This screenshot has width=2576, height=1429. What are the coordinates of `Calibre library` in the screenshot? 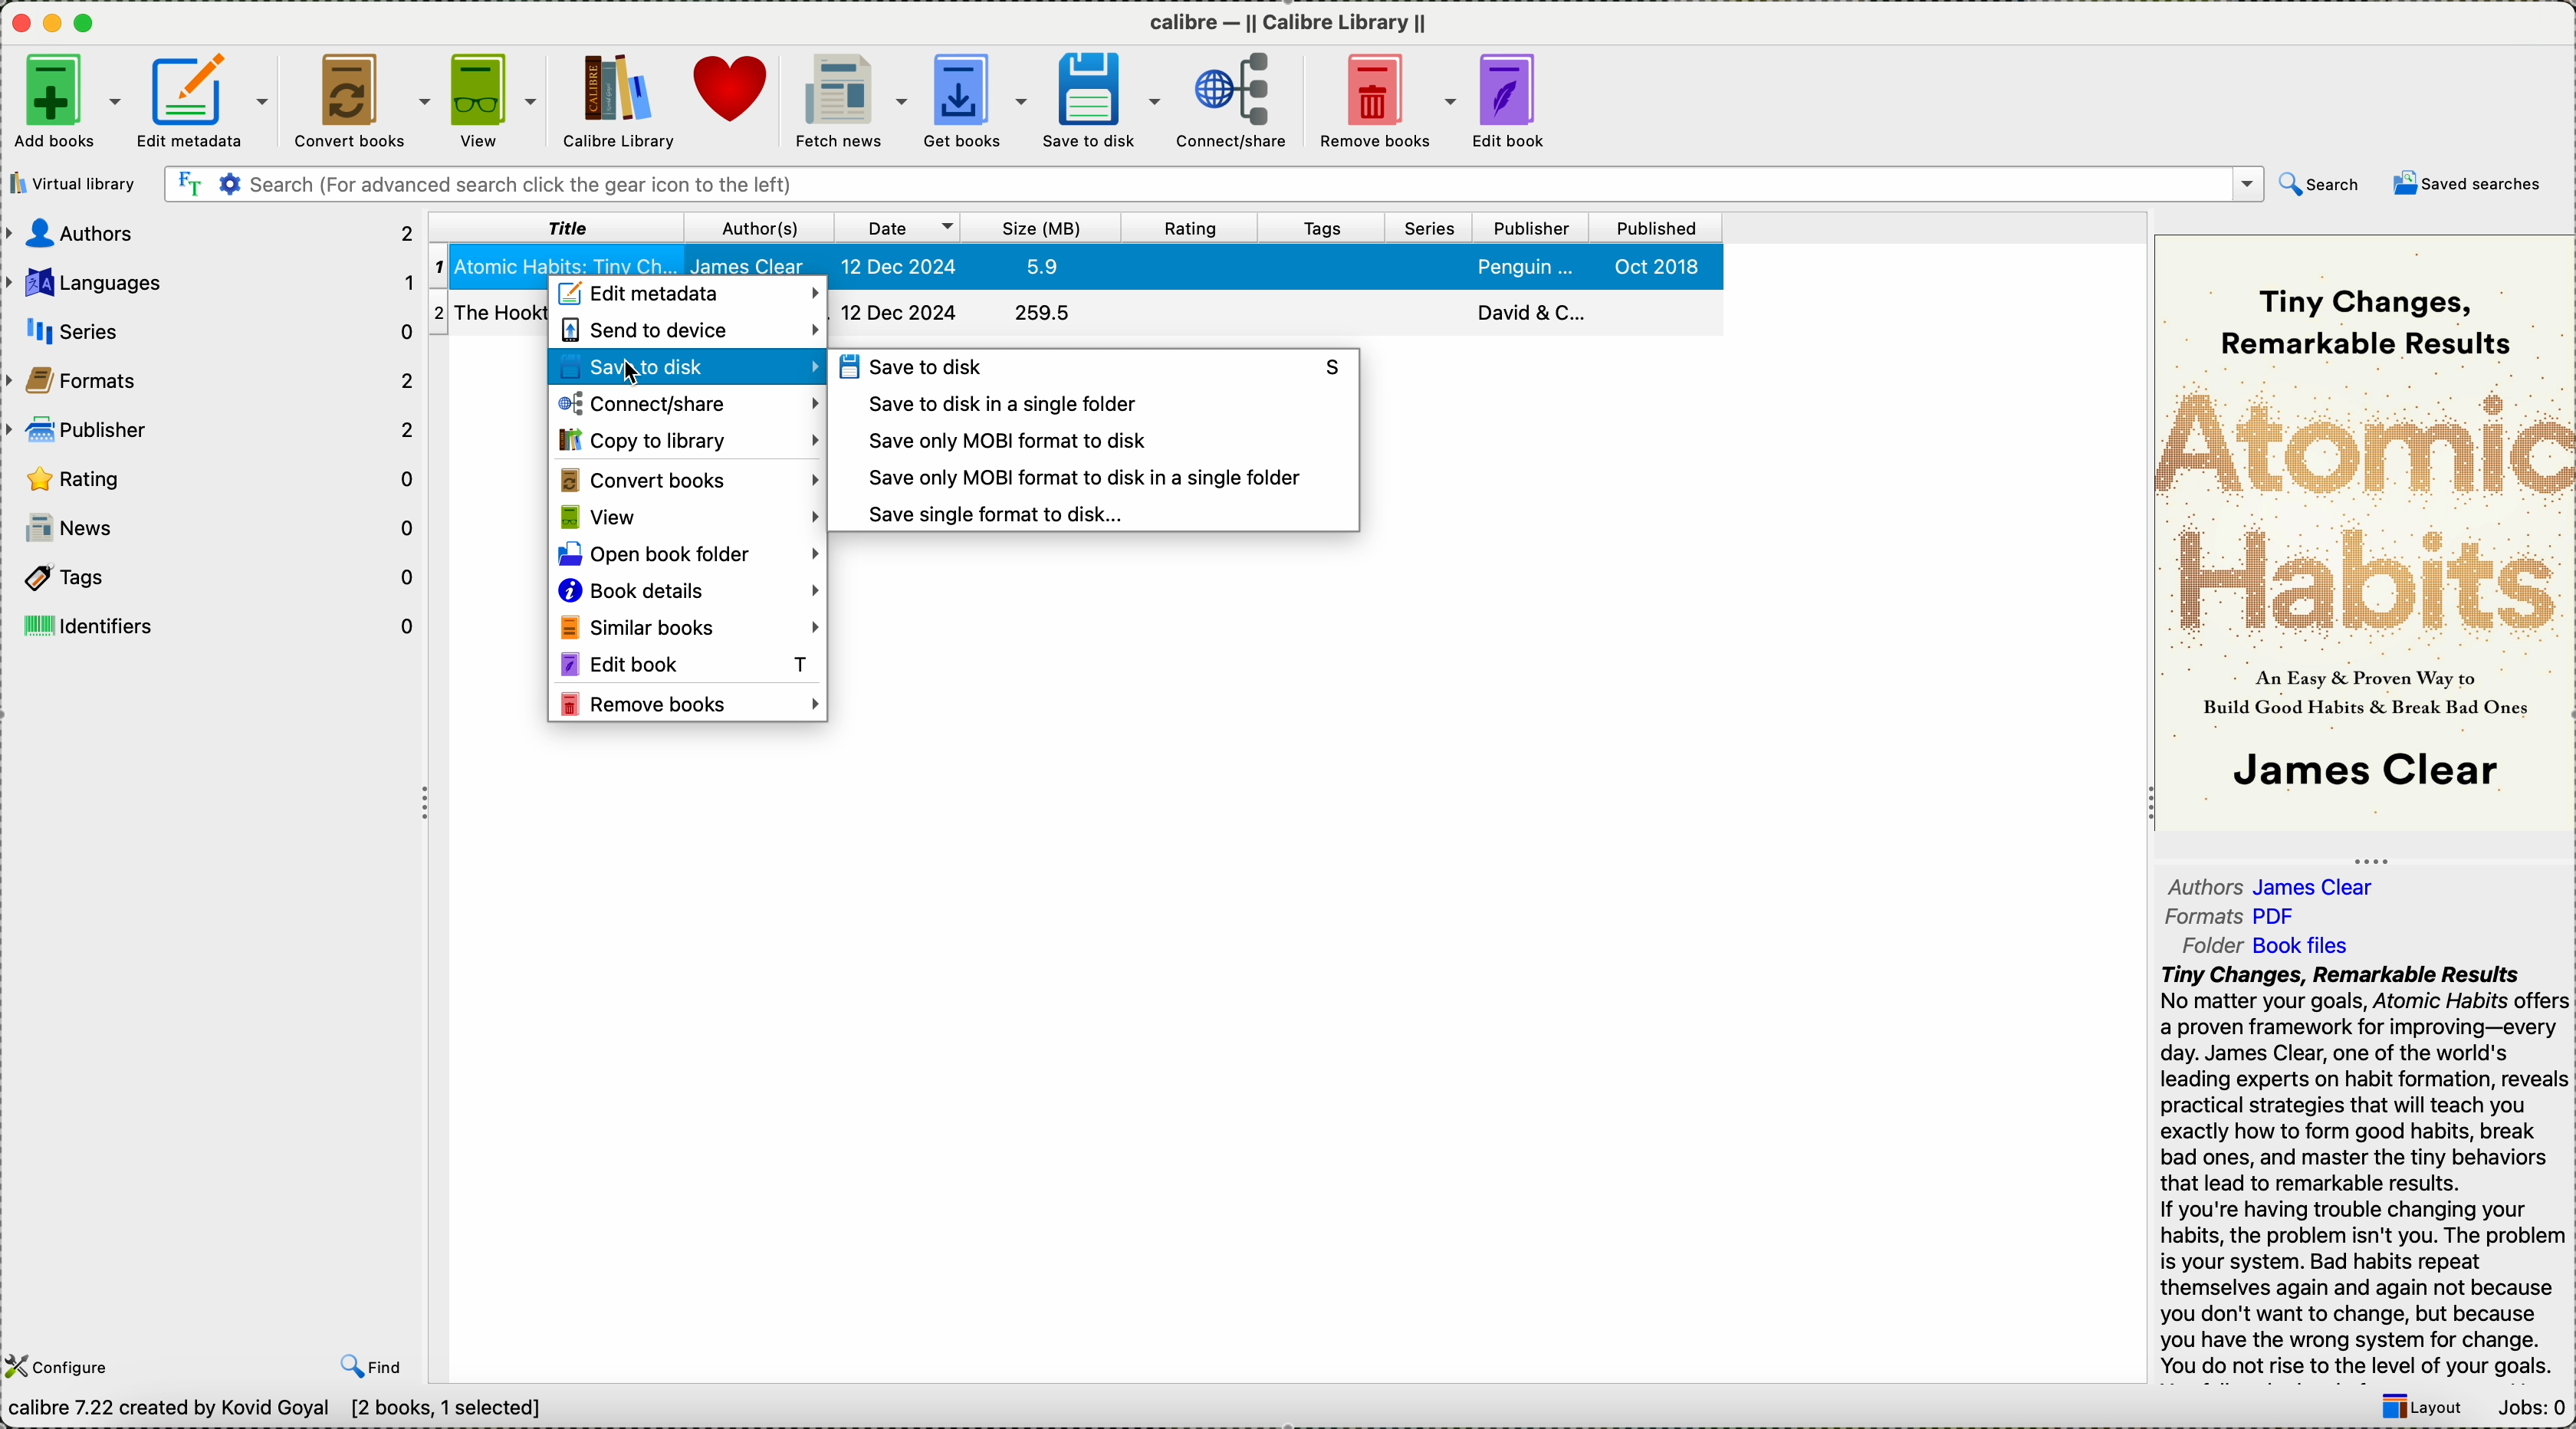 It's located at (616, 99).